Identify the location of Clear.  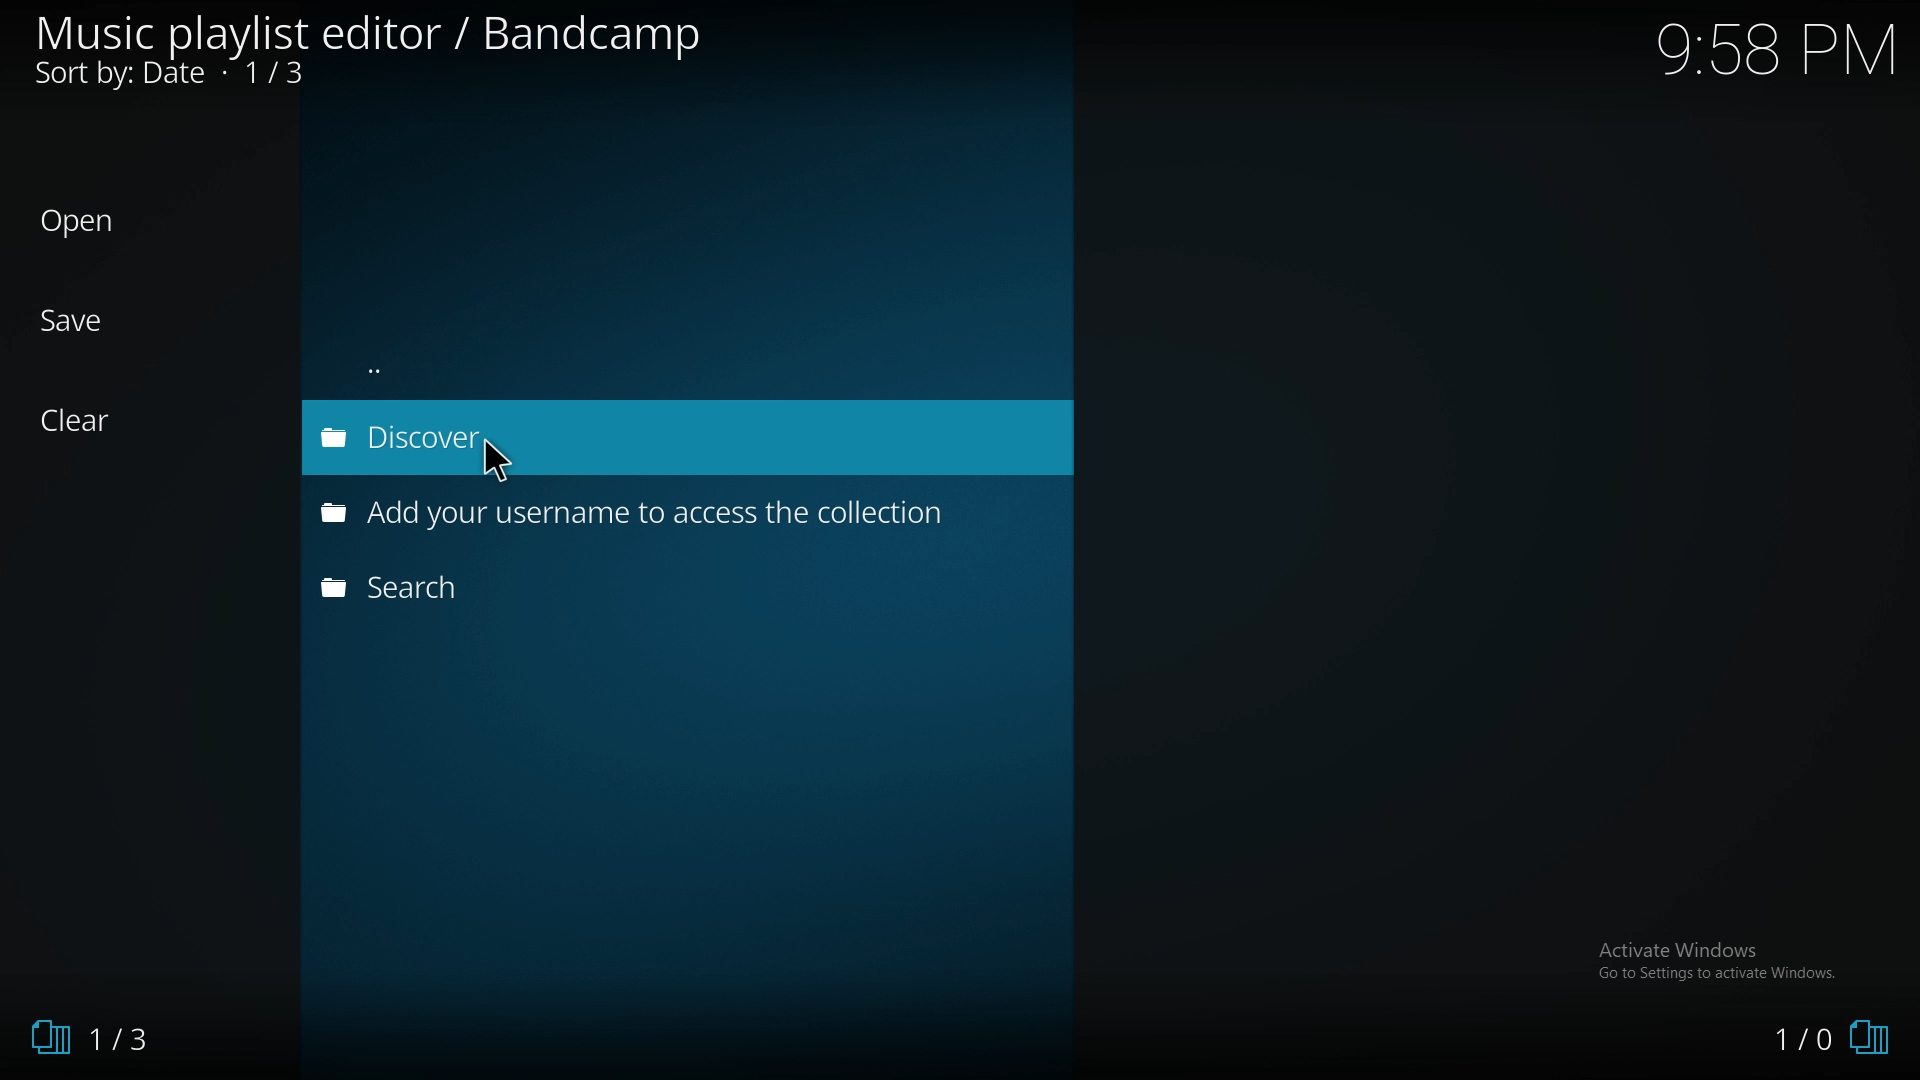
(87, 421).